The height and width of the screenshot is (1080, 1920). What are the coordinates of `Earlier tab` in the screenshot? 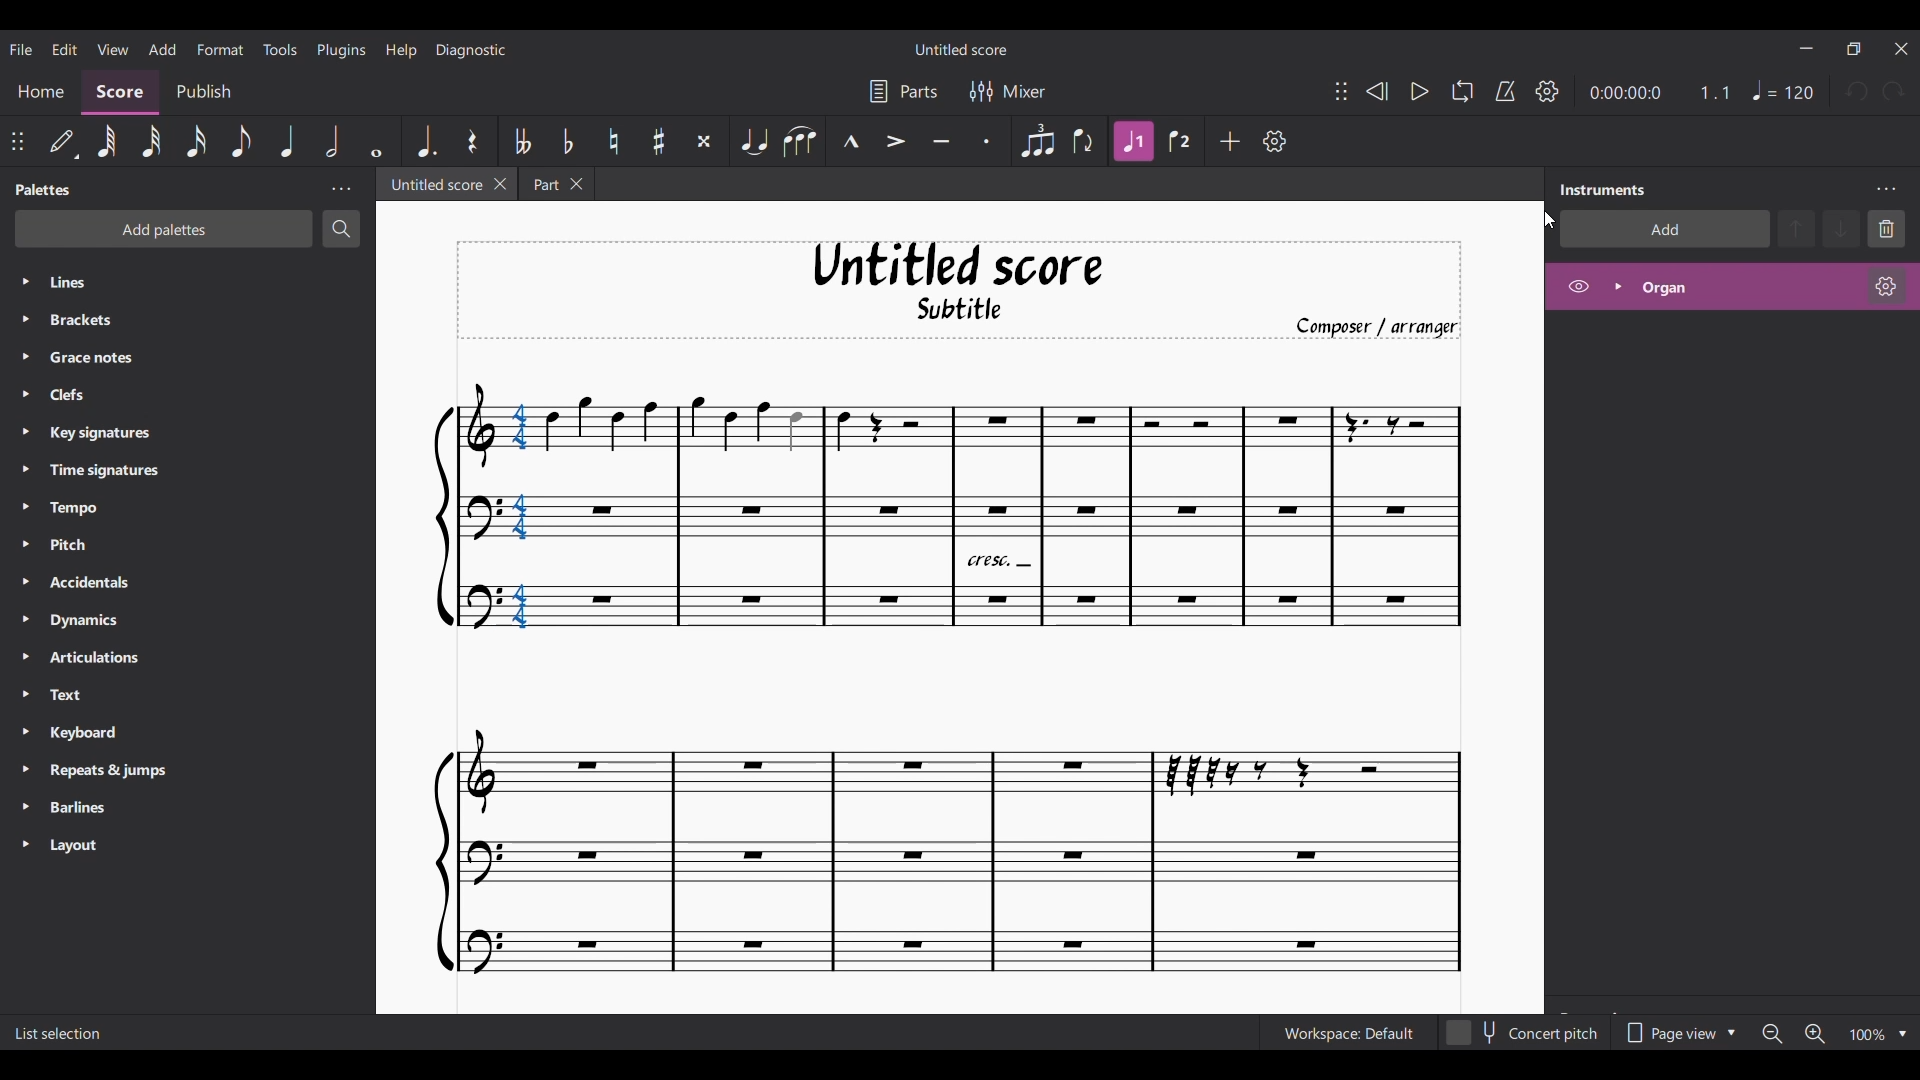 It's located at (557, 183).